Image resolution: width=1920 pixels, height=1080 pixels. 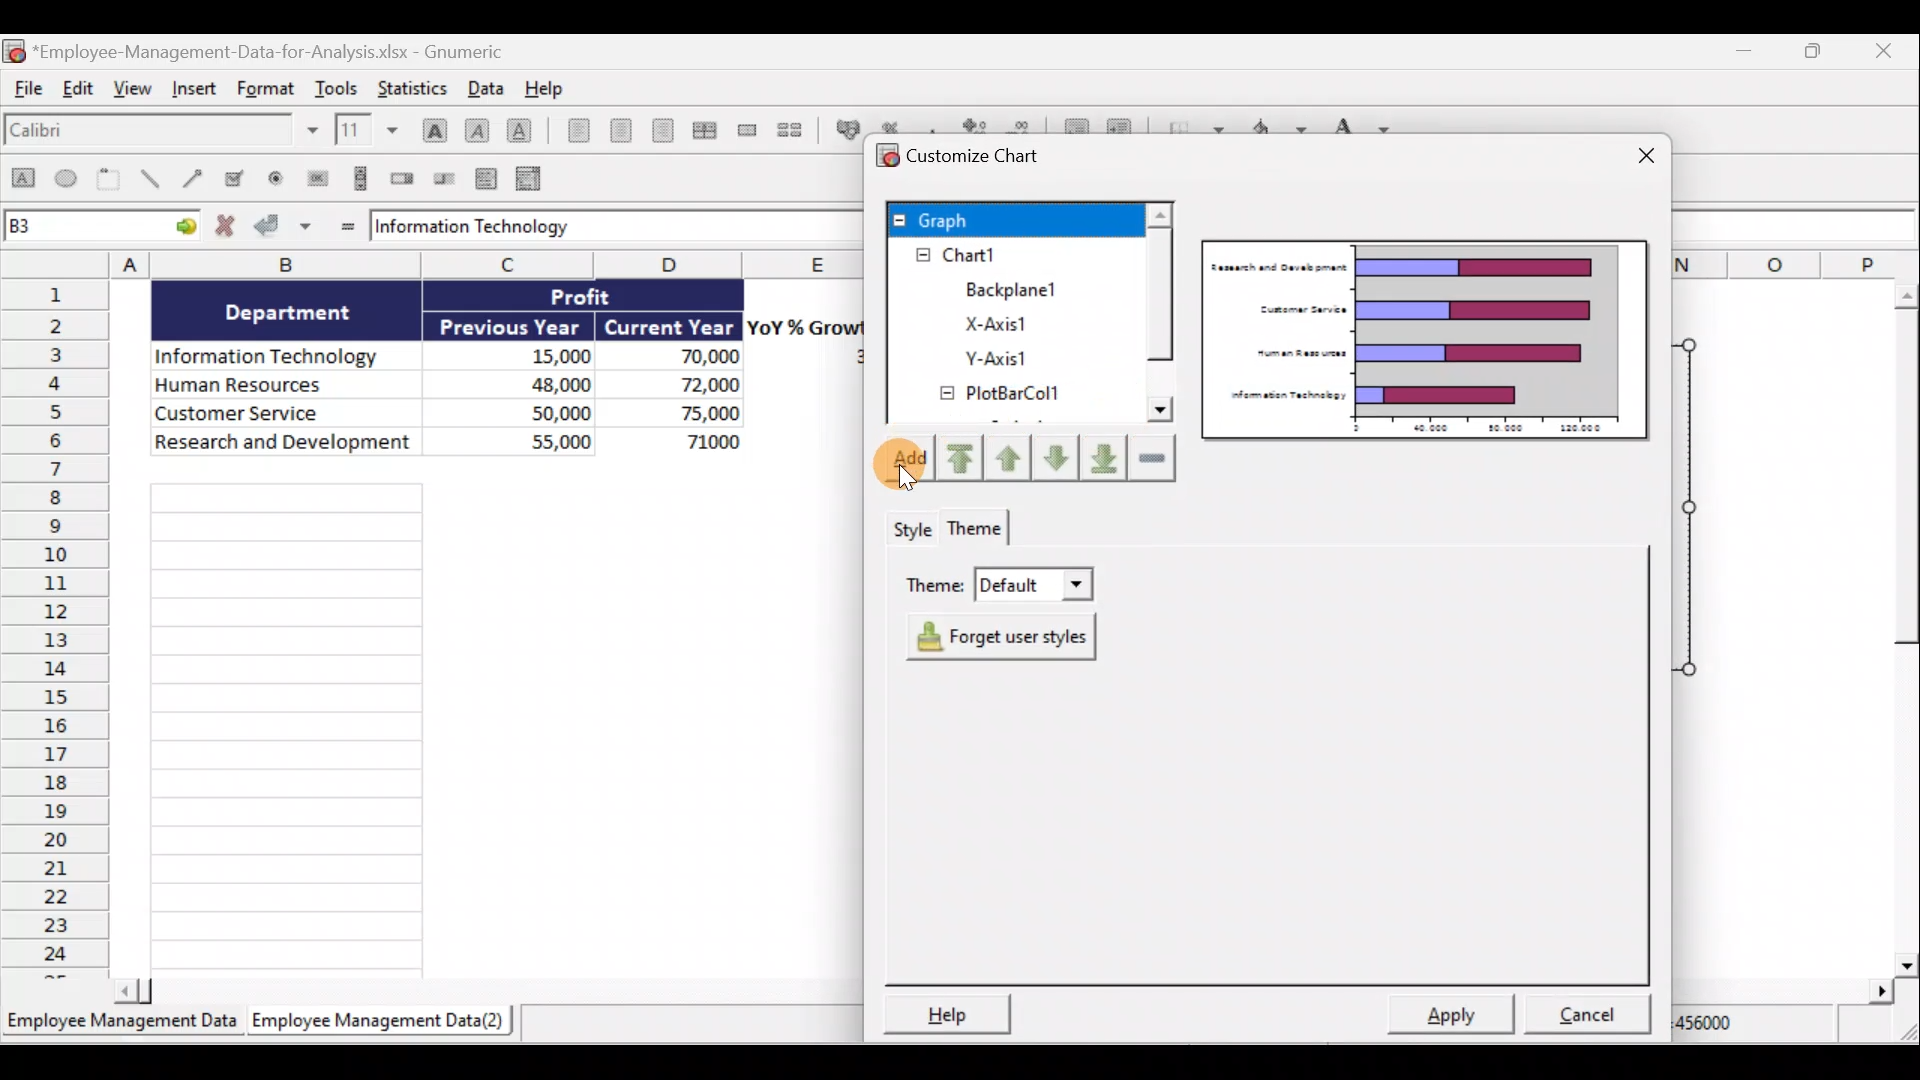 What do you see at coordinates (22, 179) in the screenshot?
I see `Create a rectangle object` at bounding box center [22, 179].